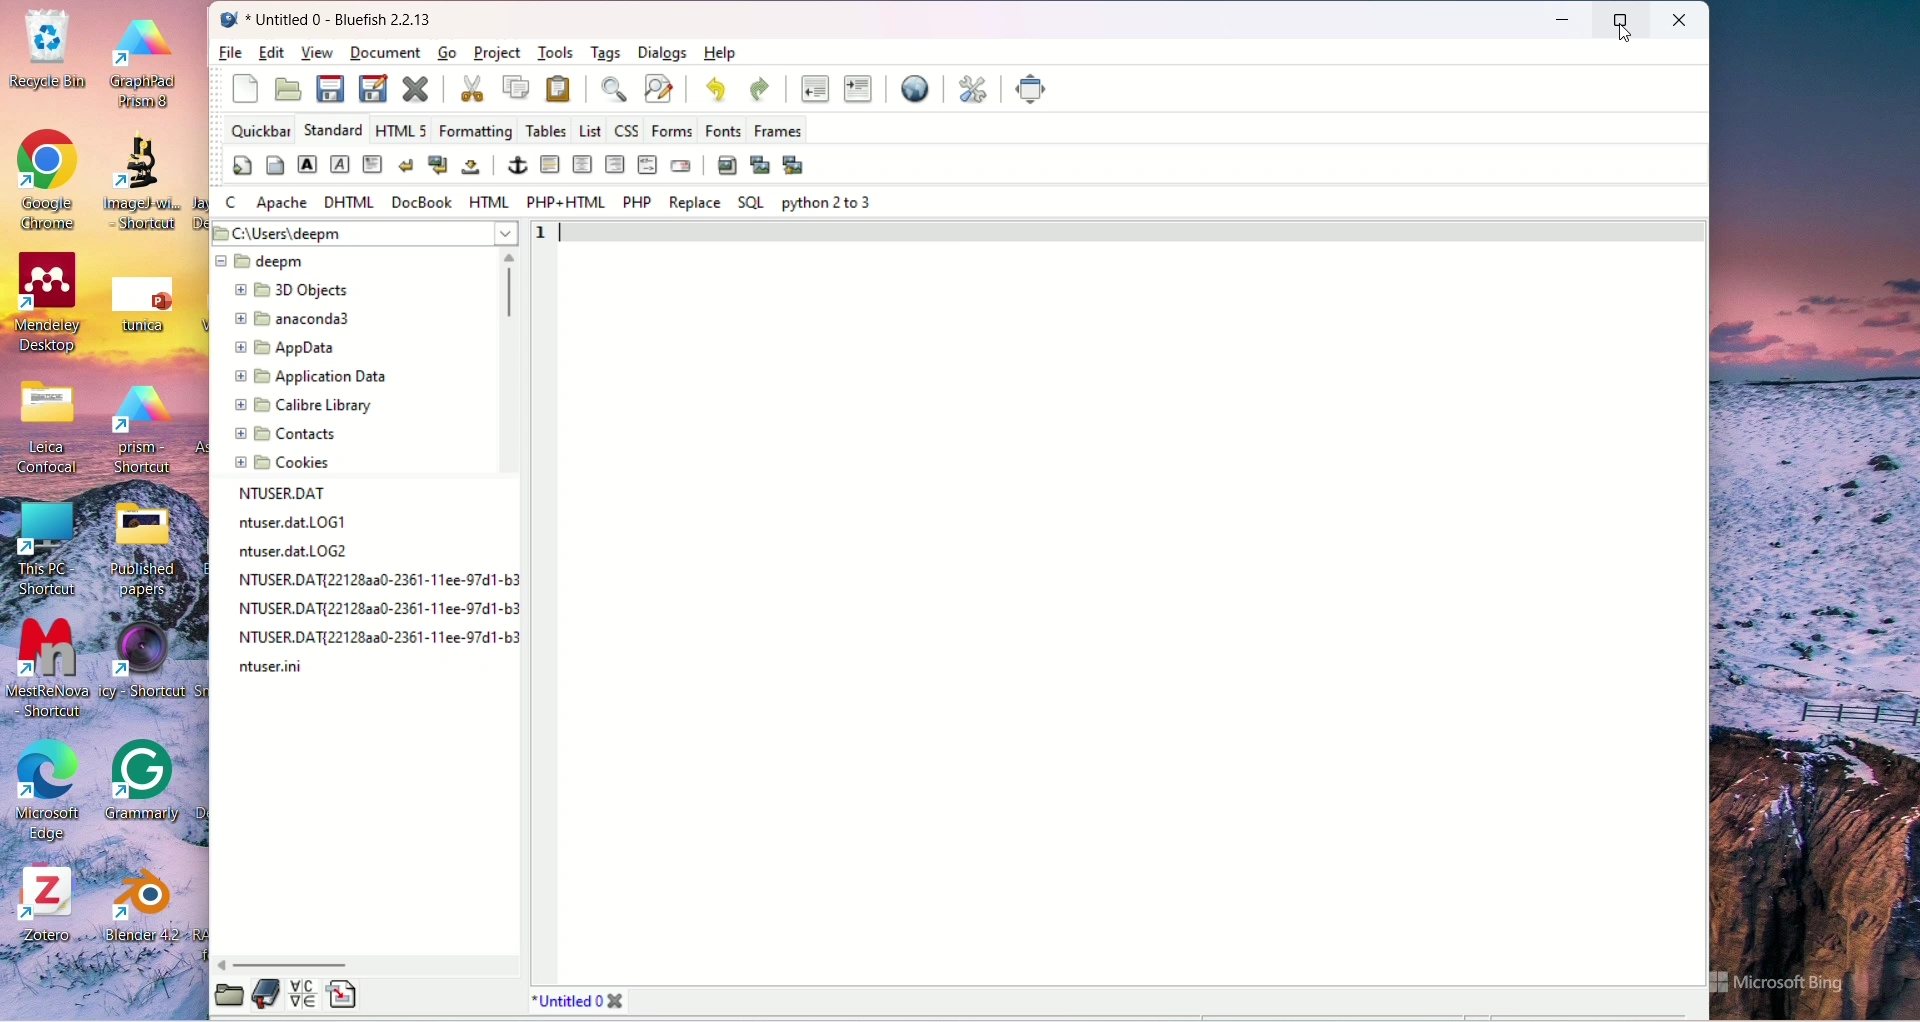 The width and height of the screenshot is (1920, 1022). What do you see at coordinates (728, 164) in the screenshot?
I see `insert images` at bounding box center [728, 164].